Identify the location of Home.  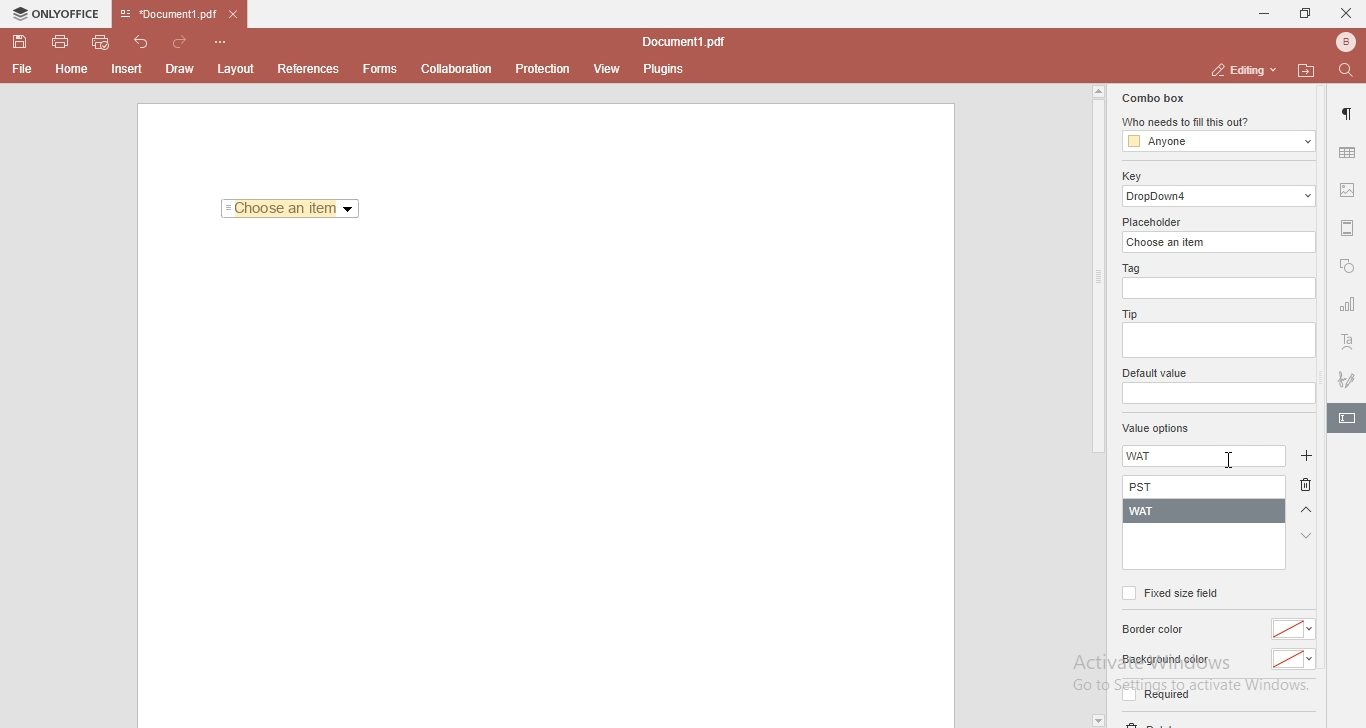
(73, 72).